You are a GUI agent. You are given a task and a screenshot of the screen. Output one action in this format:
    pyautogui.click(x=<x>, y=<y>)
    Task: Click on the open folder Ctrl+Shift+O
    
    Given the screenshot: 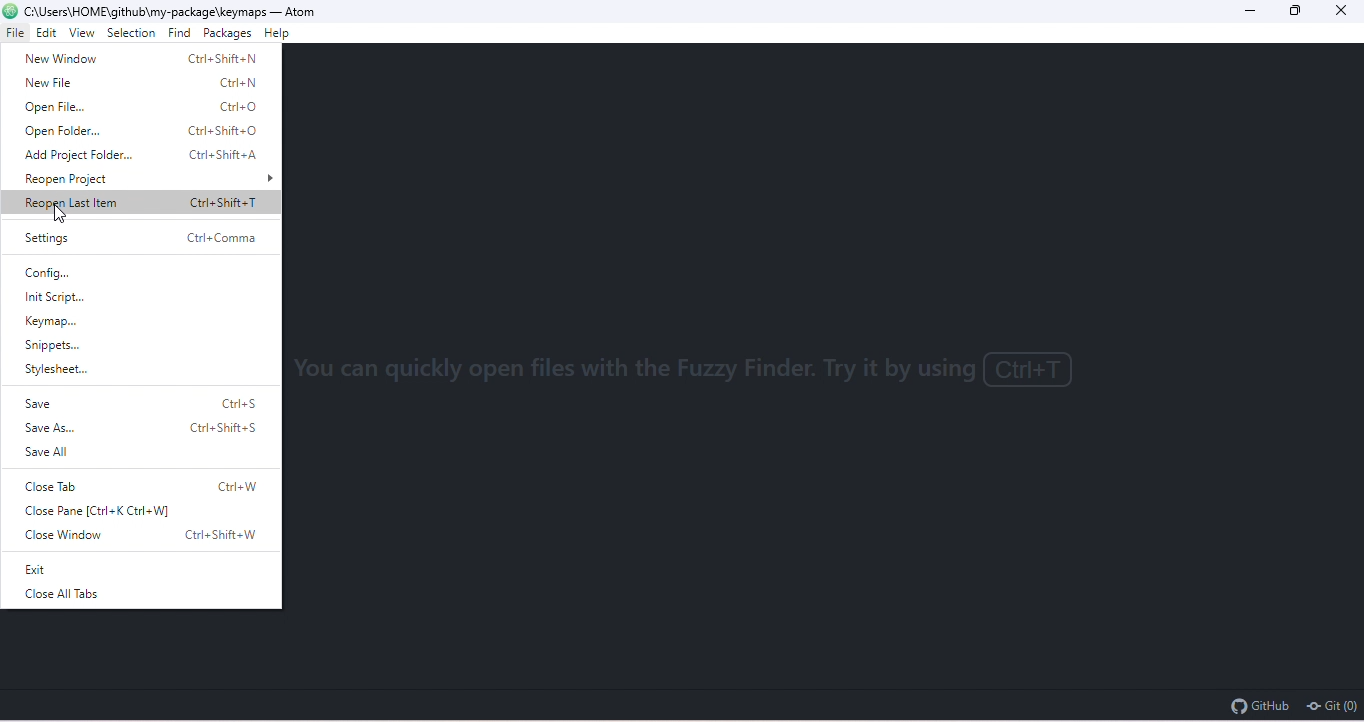 What is the action you would take?
    pyautogui.click(x=141, y=134)
    